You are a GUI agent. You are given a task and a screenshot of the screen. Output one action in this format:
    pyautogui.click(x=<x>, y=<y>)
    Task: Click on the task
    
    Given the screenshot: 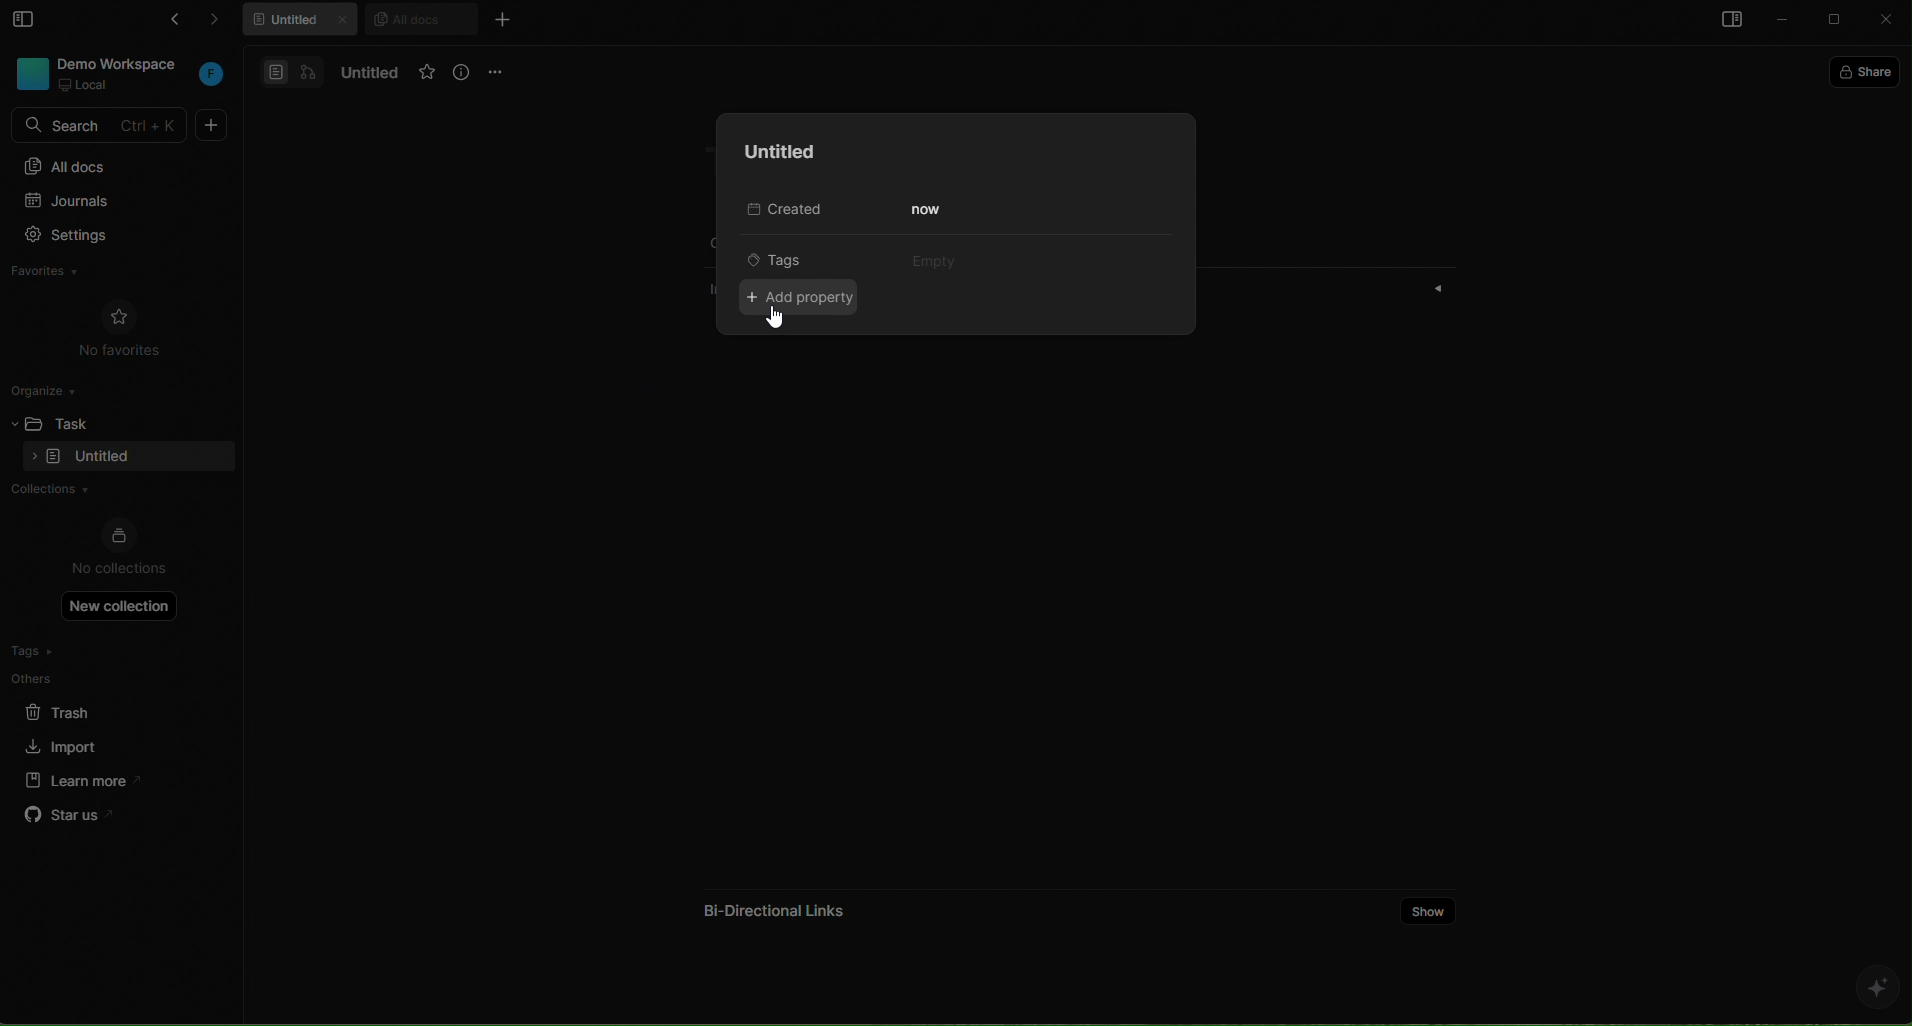 What is the action you would take?
    pyautogui.click(x=81, y=421)
    